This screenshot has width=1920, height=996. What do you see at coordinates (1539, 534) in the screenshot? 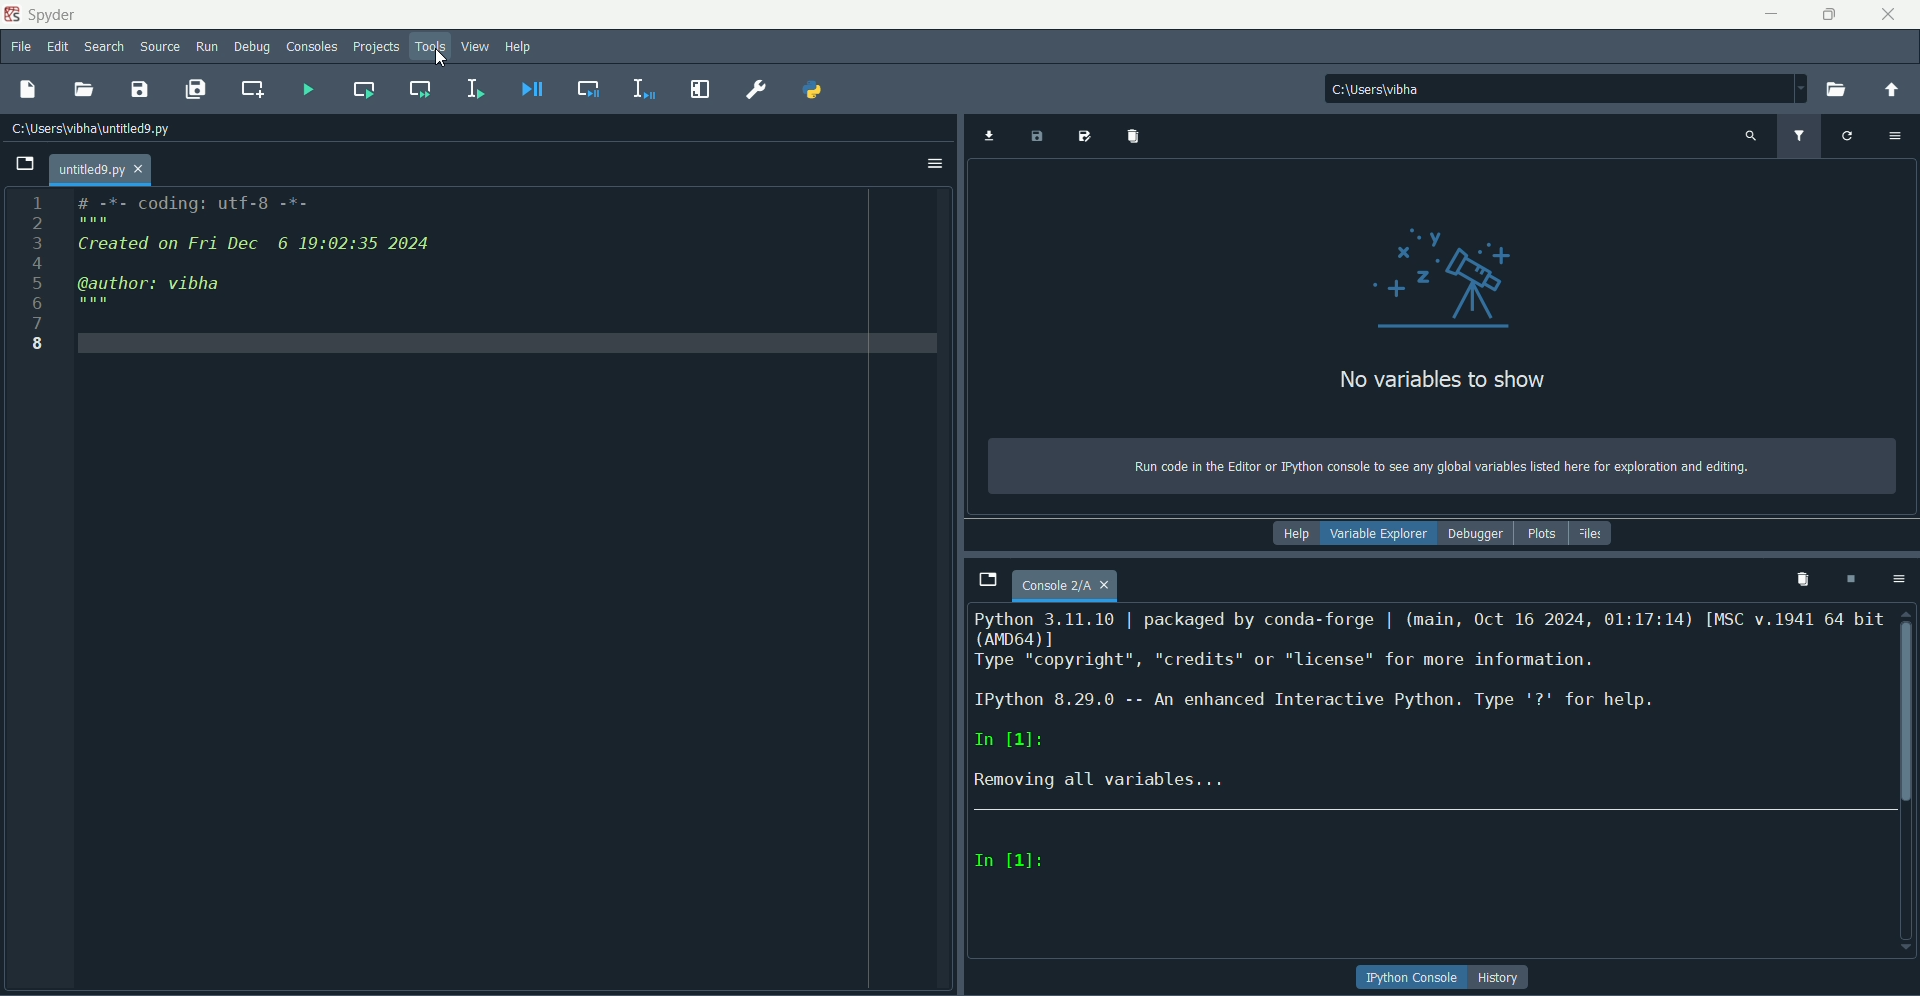
I see `plots` at bounding box center [1539, 534].